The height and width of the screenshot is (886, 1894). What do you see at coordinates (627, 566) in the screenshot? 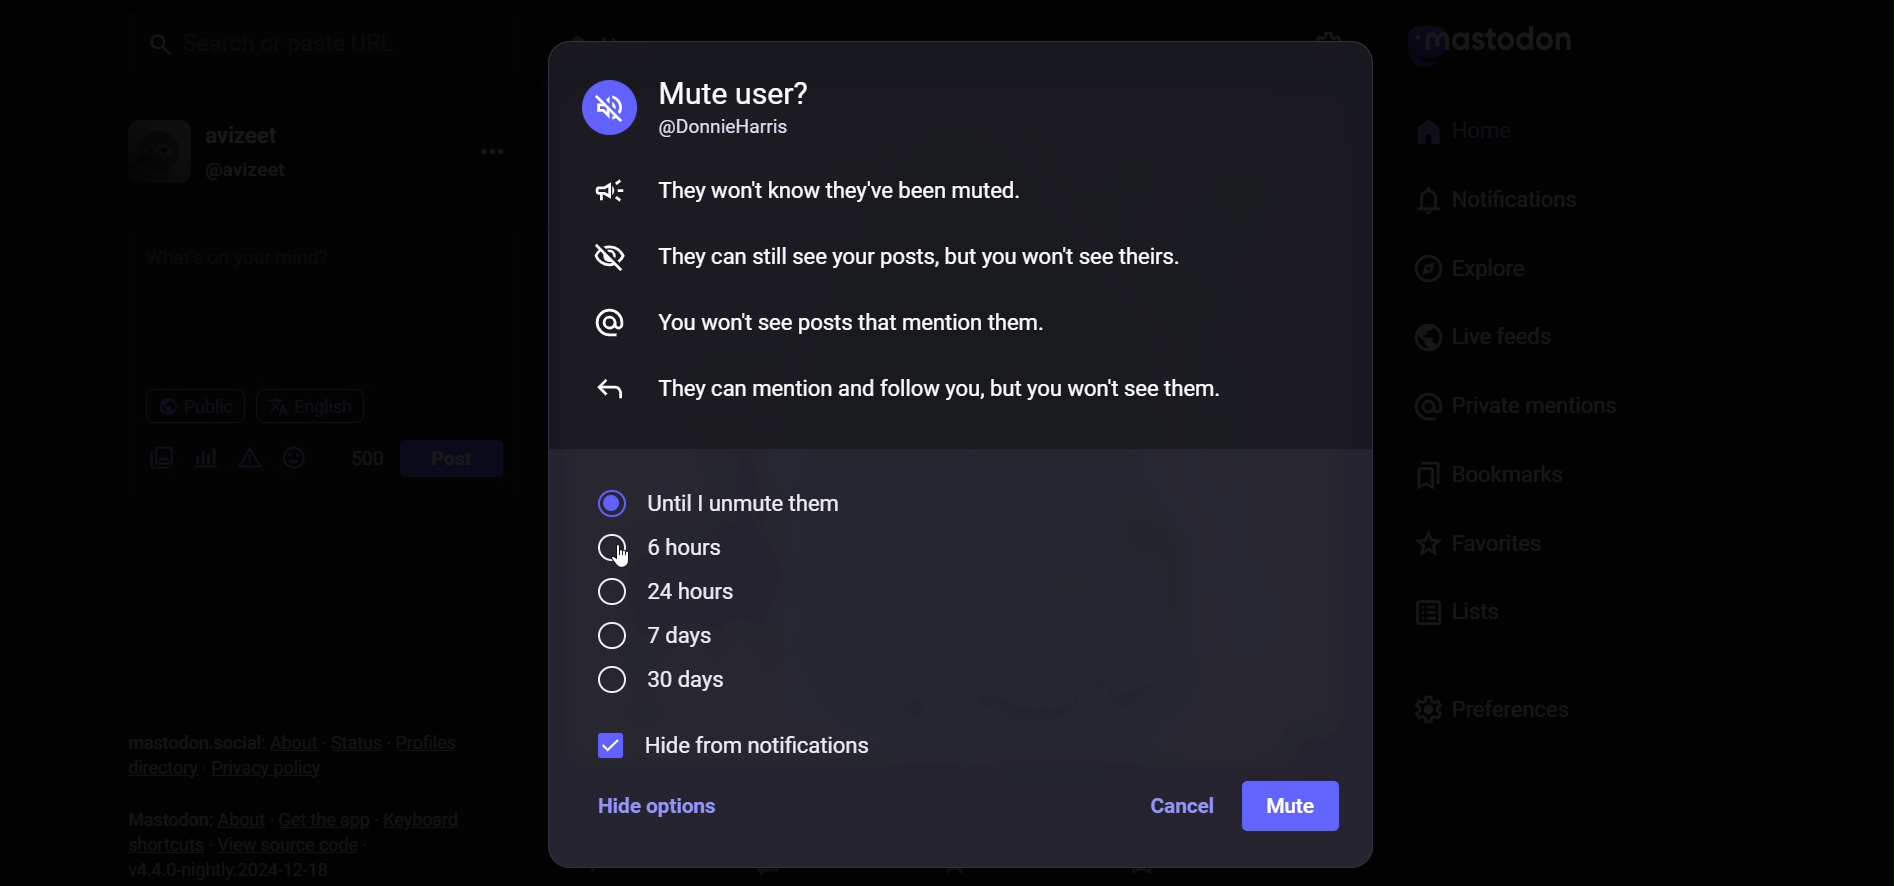
I see `cursor` at bounding box center [627, 566].